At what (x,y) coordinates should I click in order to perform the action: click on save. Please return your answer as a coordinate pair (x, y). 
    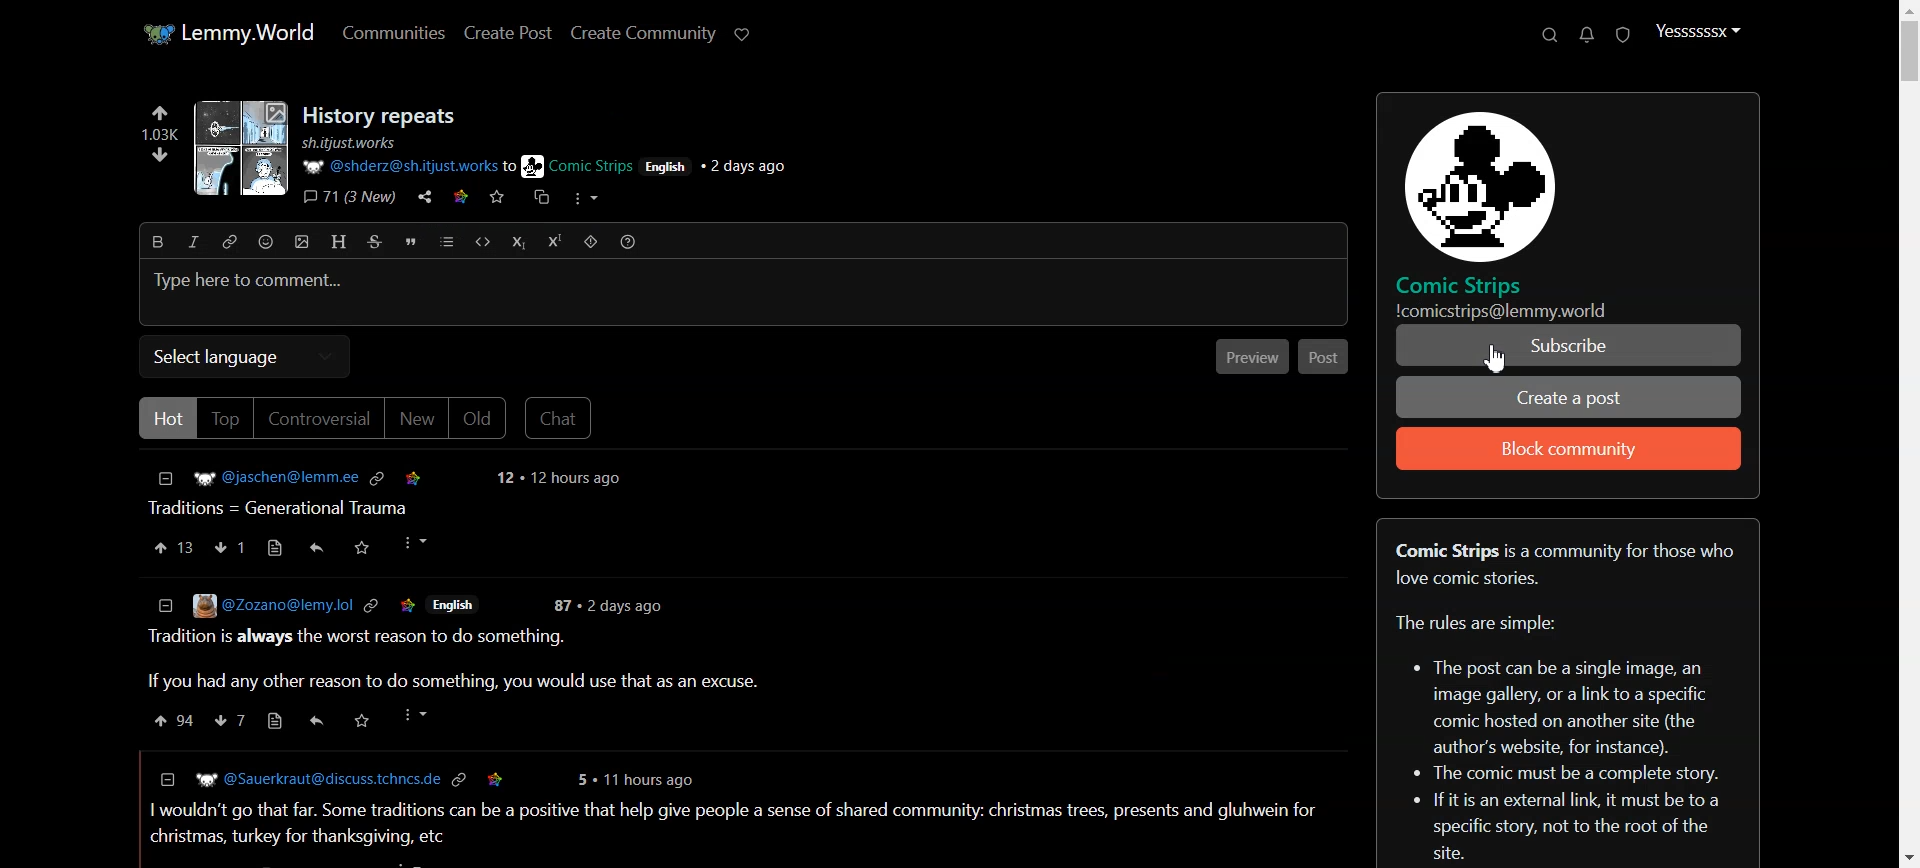
    Looking at the image, I should click on (496, 778).